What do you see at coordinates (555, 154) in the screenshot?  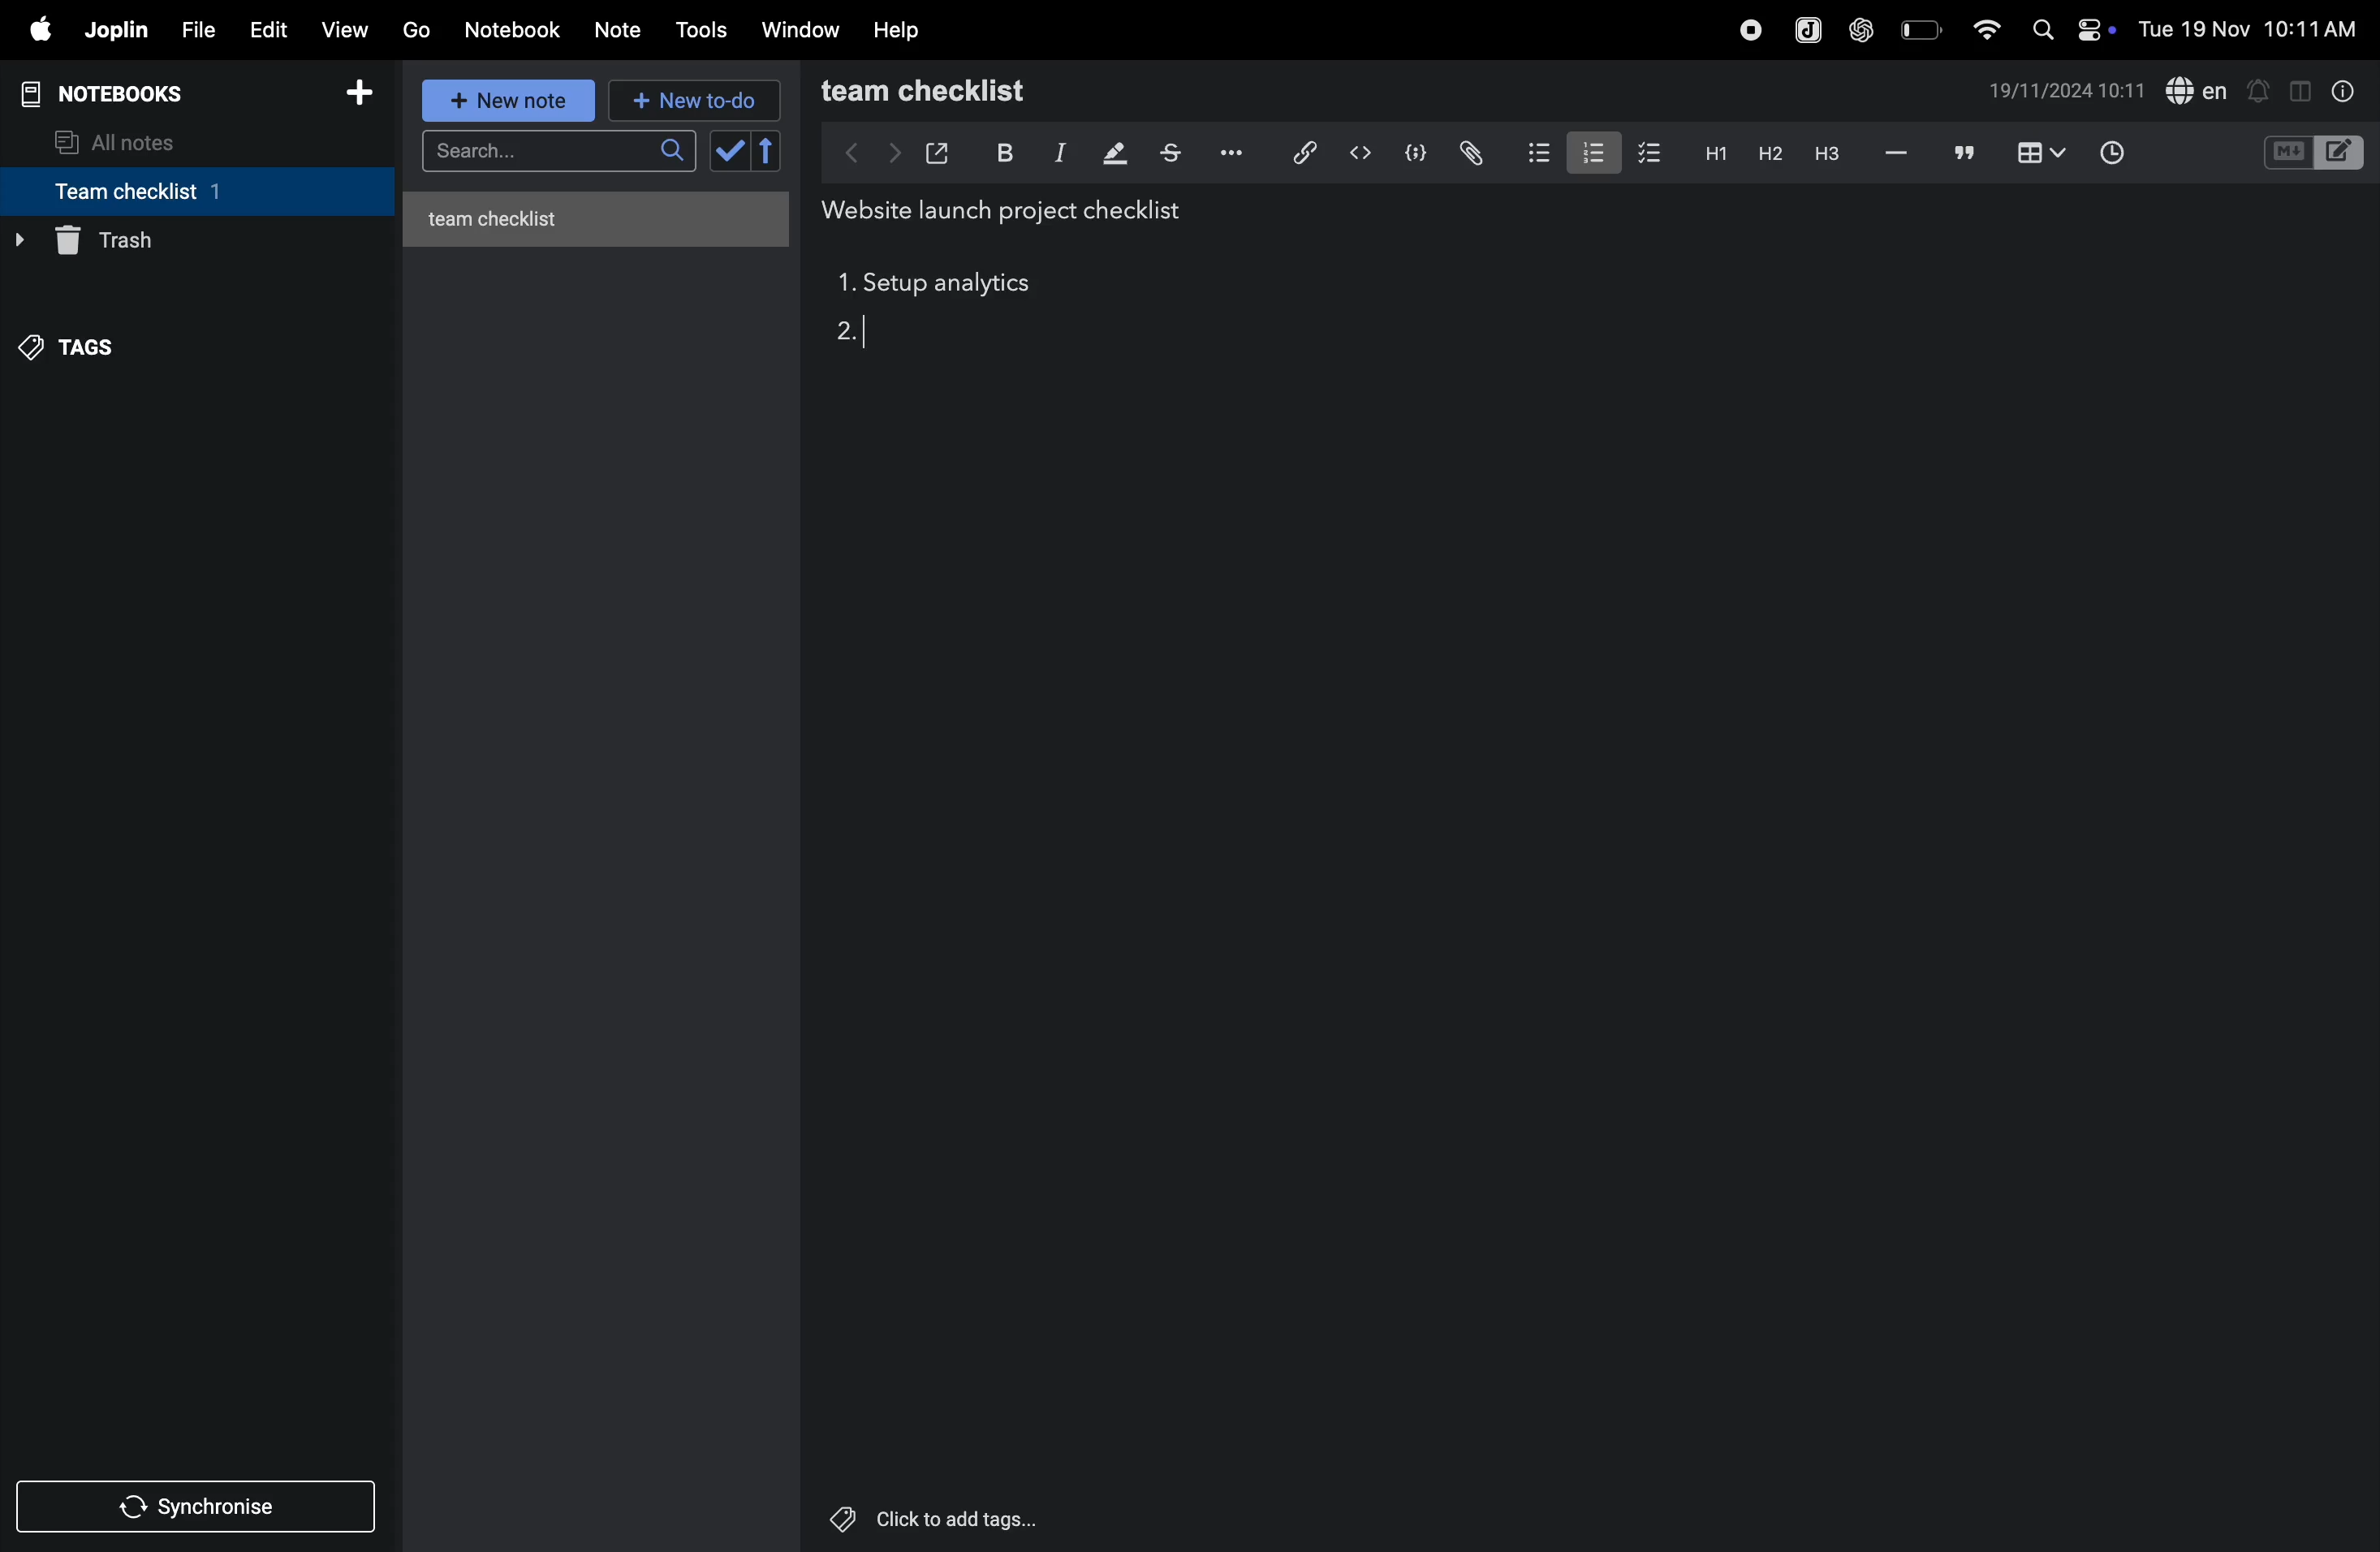 I see `search ` at bounding box center [555, 154].